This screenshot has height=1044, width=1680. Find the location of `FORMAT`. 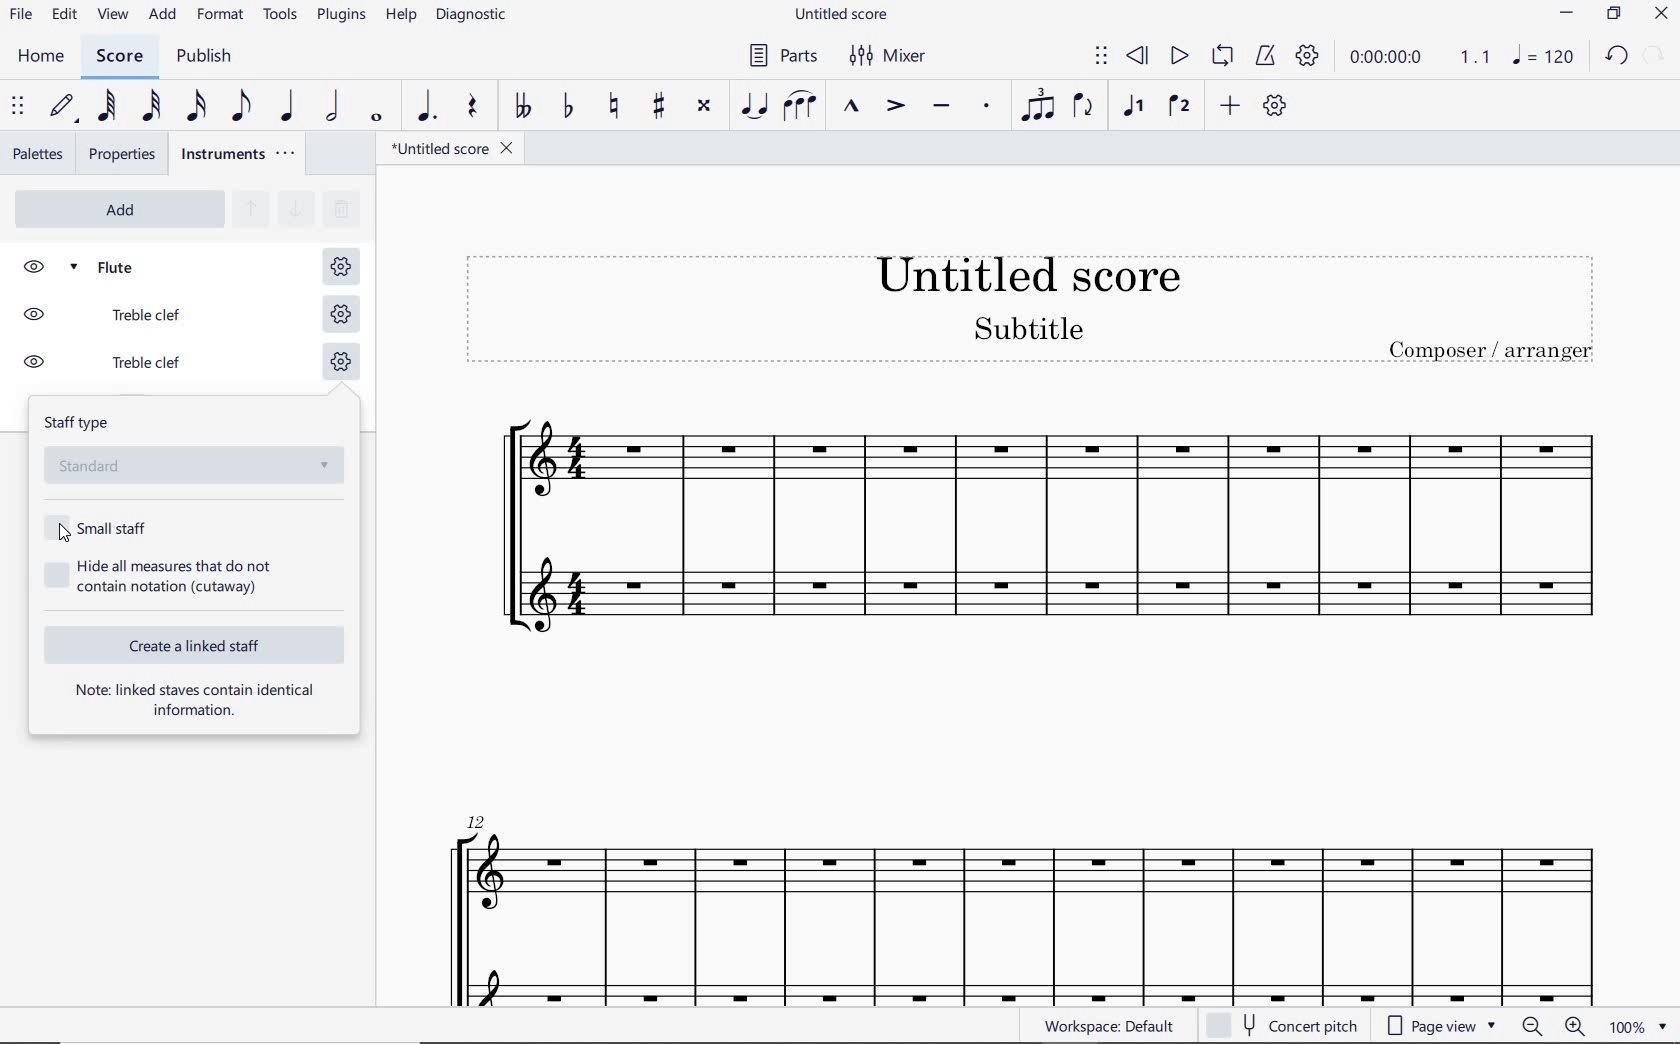

FORMAT is located at coordinates (221, 15).